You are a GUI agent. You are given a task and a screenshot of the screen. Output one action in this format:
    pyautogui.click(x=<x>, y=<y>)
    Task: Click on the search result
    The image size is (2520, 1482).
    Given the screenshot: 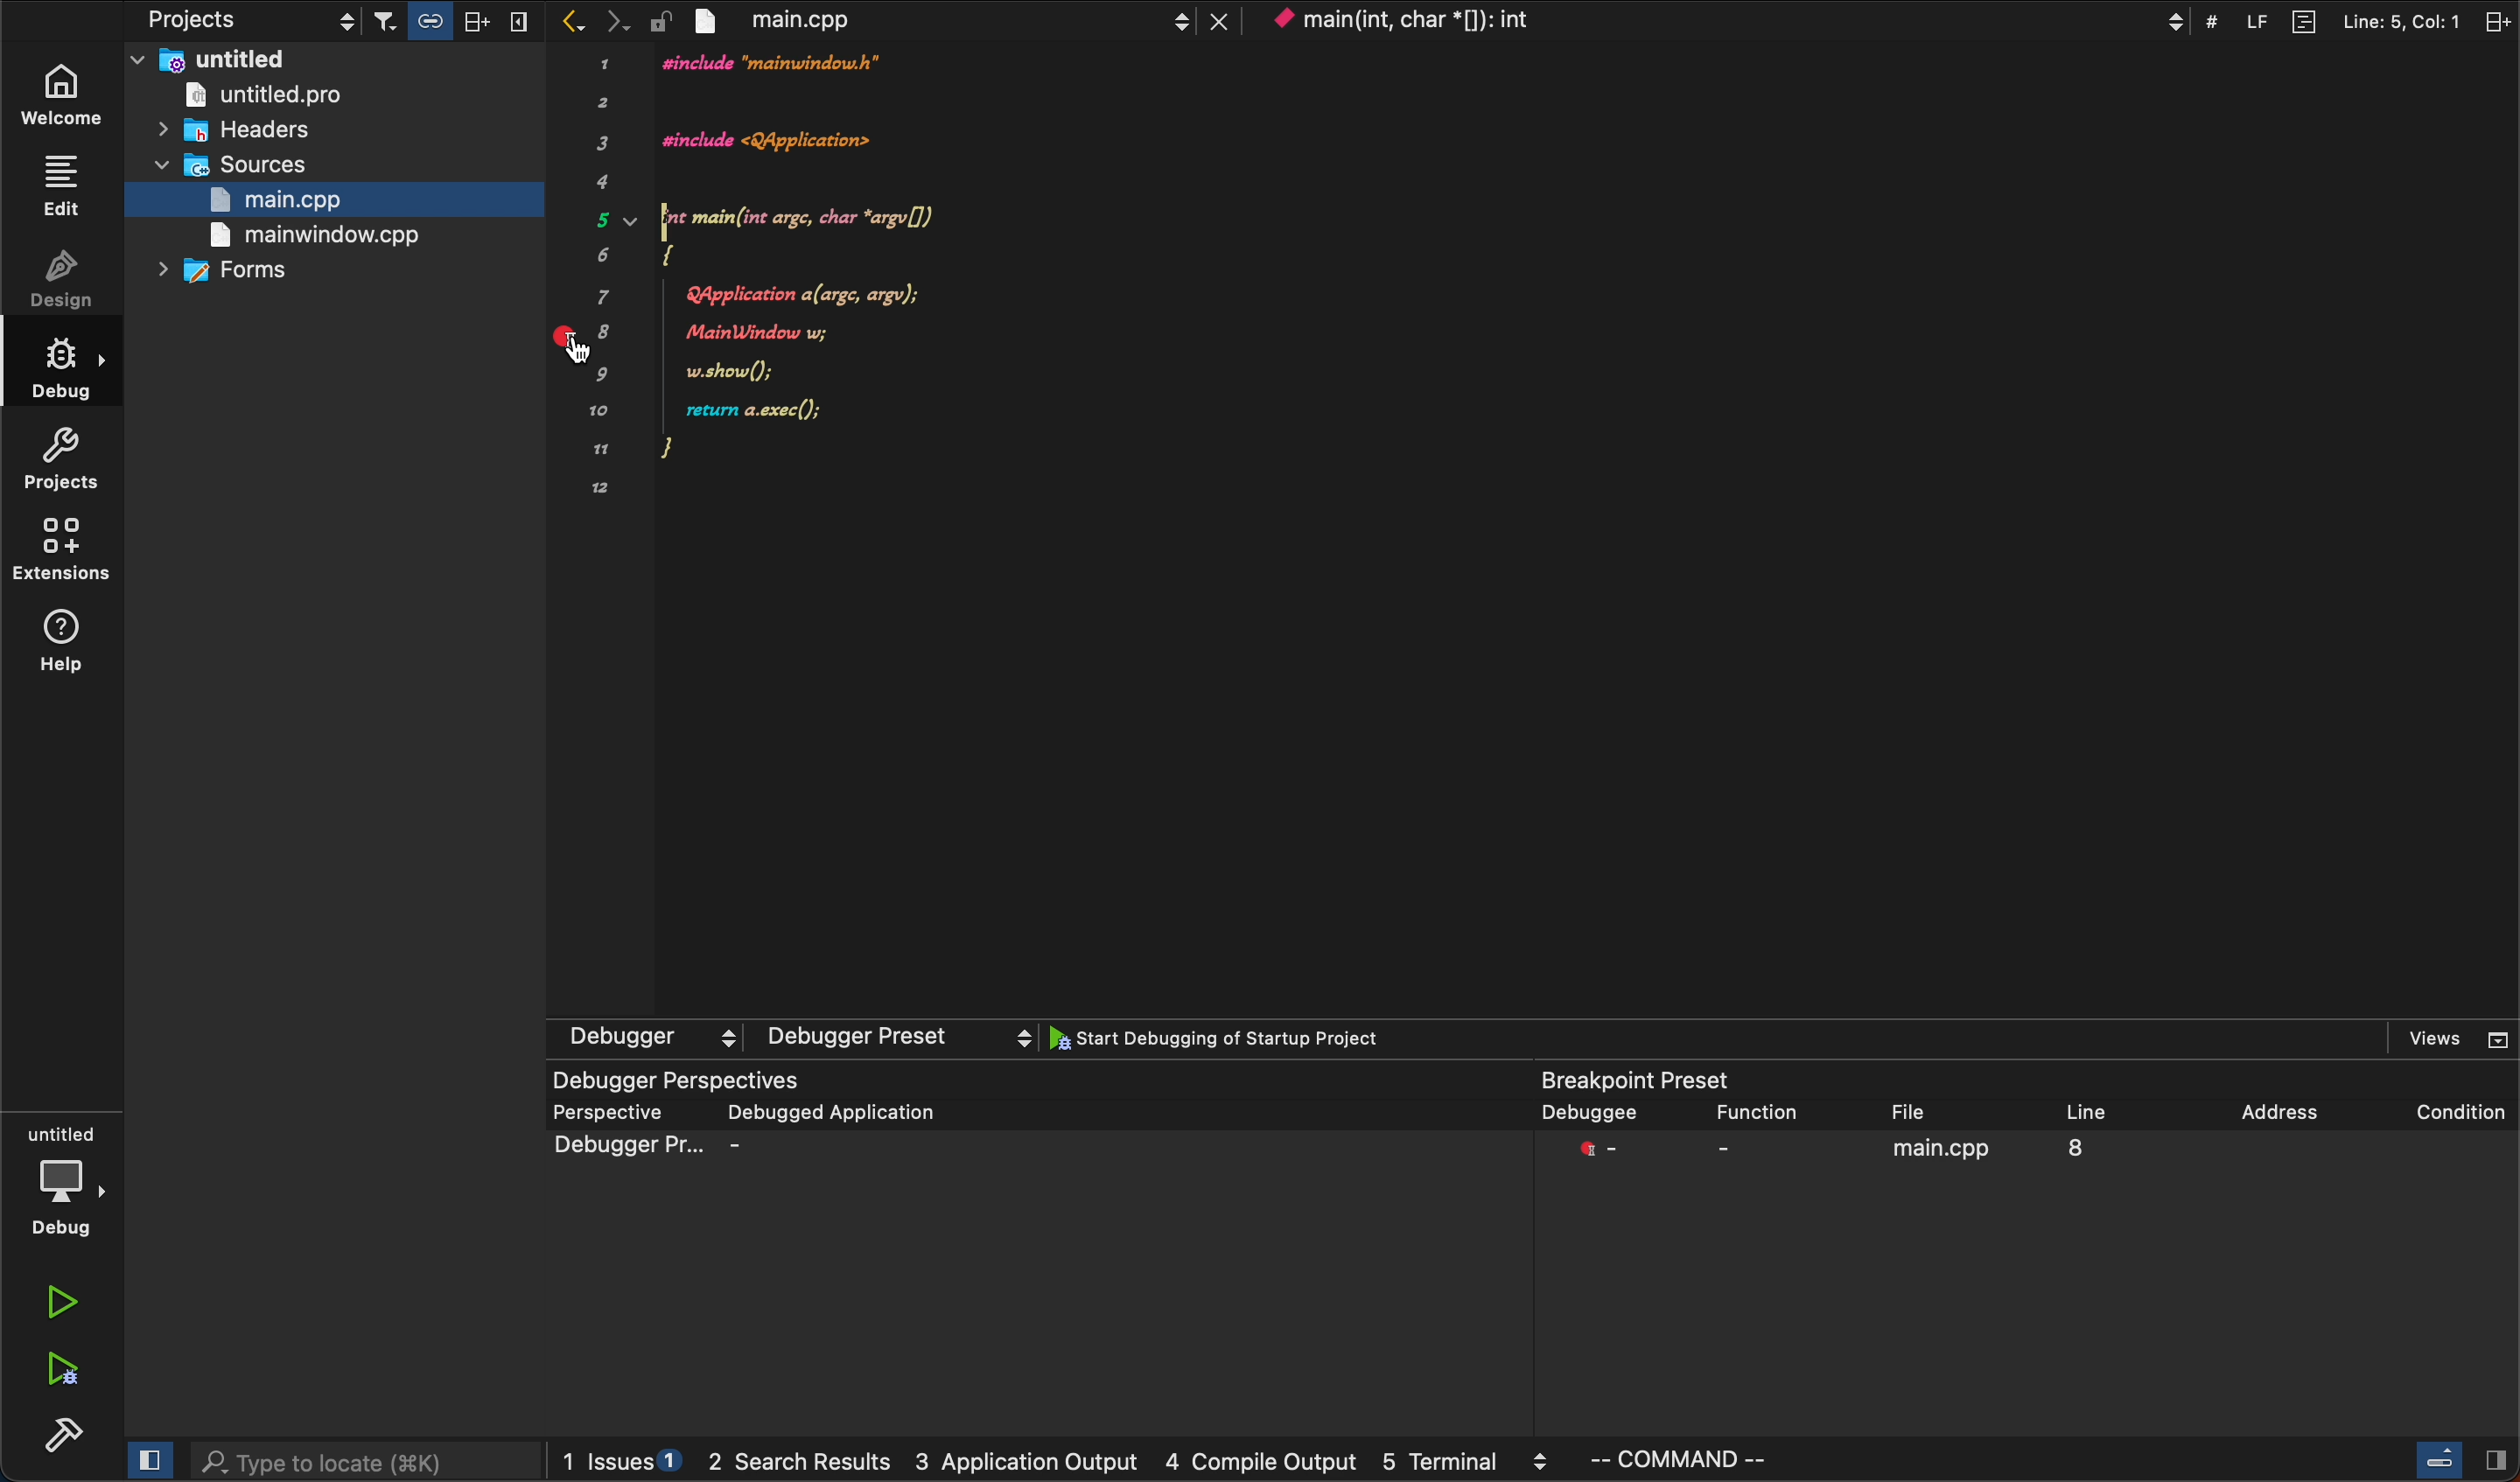 What is the action you would take?
    pyautogui.click(x=805, y=1466)
    